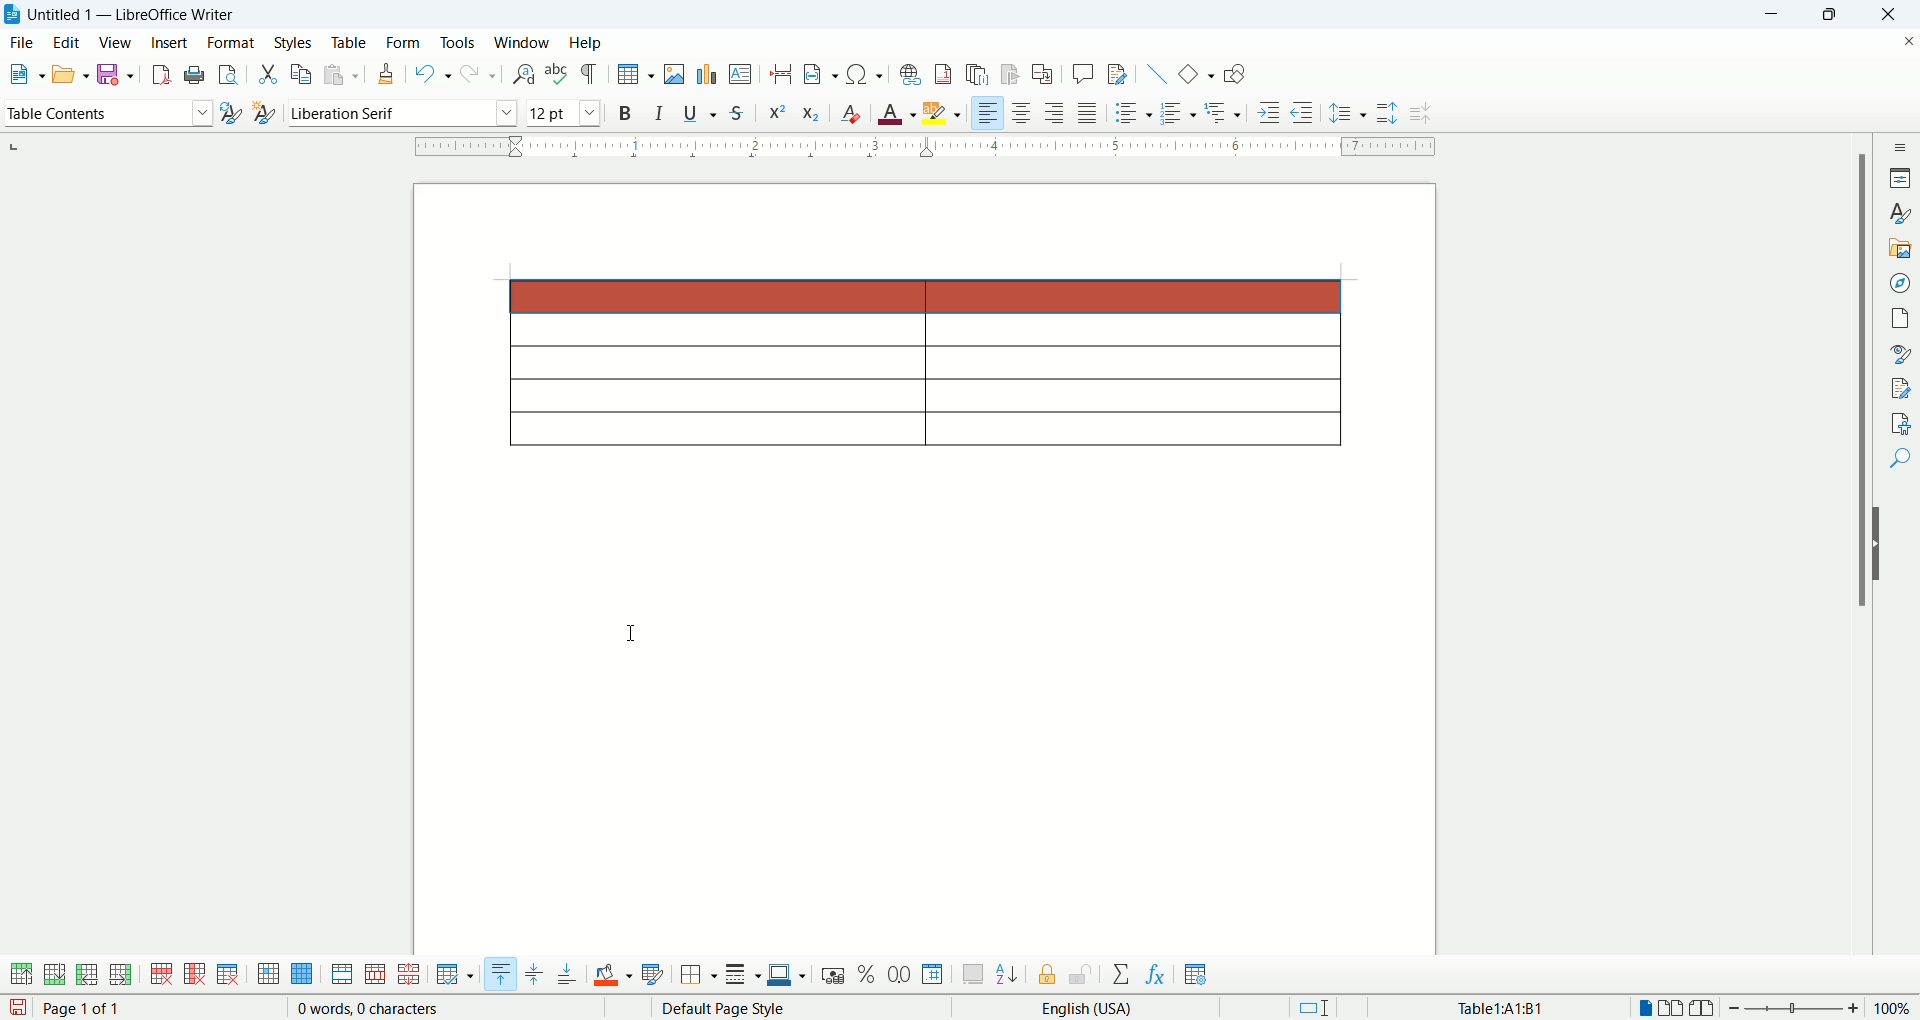 The image size is (1920, 1020). What do you see at coordinates (1856, 561) in the screenshot?
I see `vertical scroll bar` at bounding box center [1856, 561].